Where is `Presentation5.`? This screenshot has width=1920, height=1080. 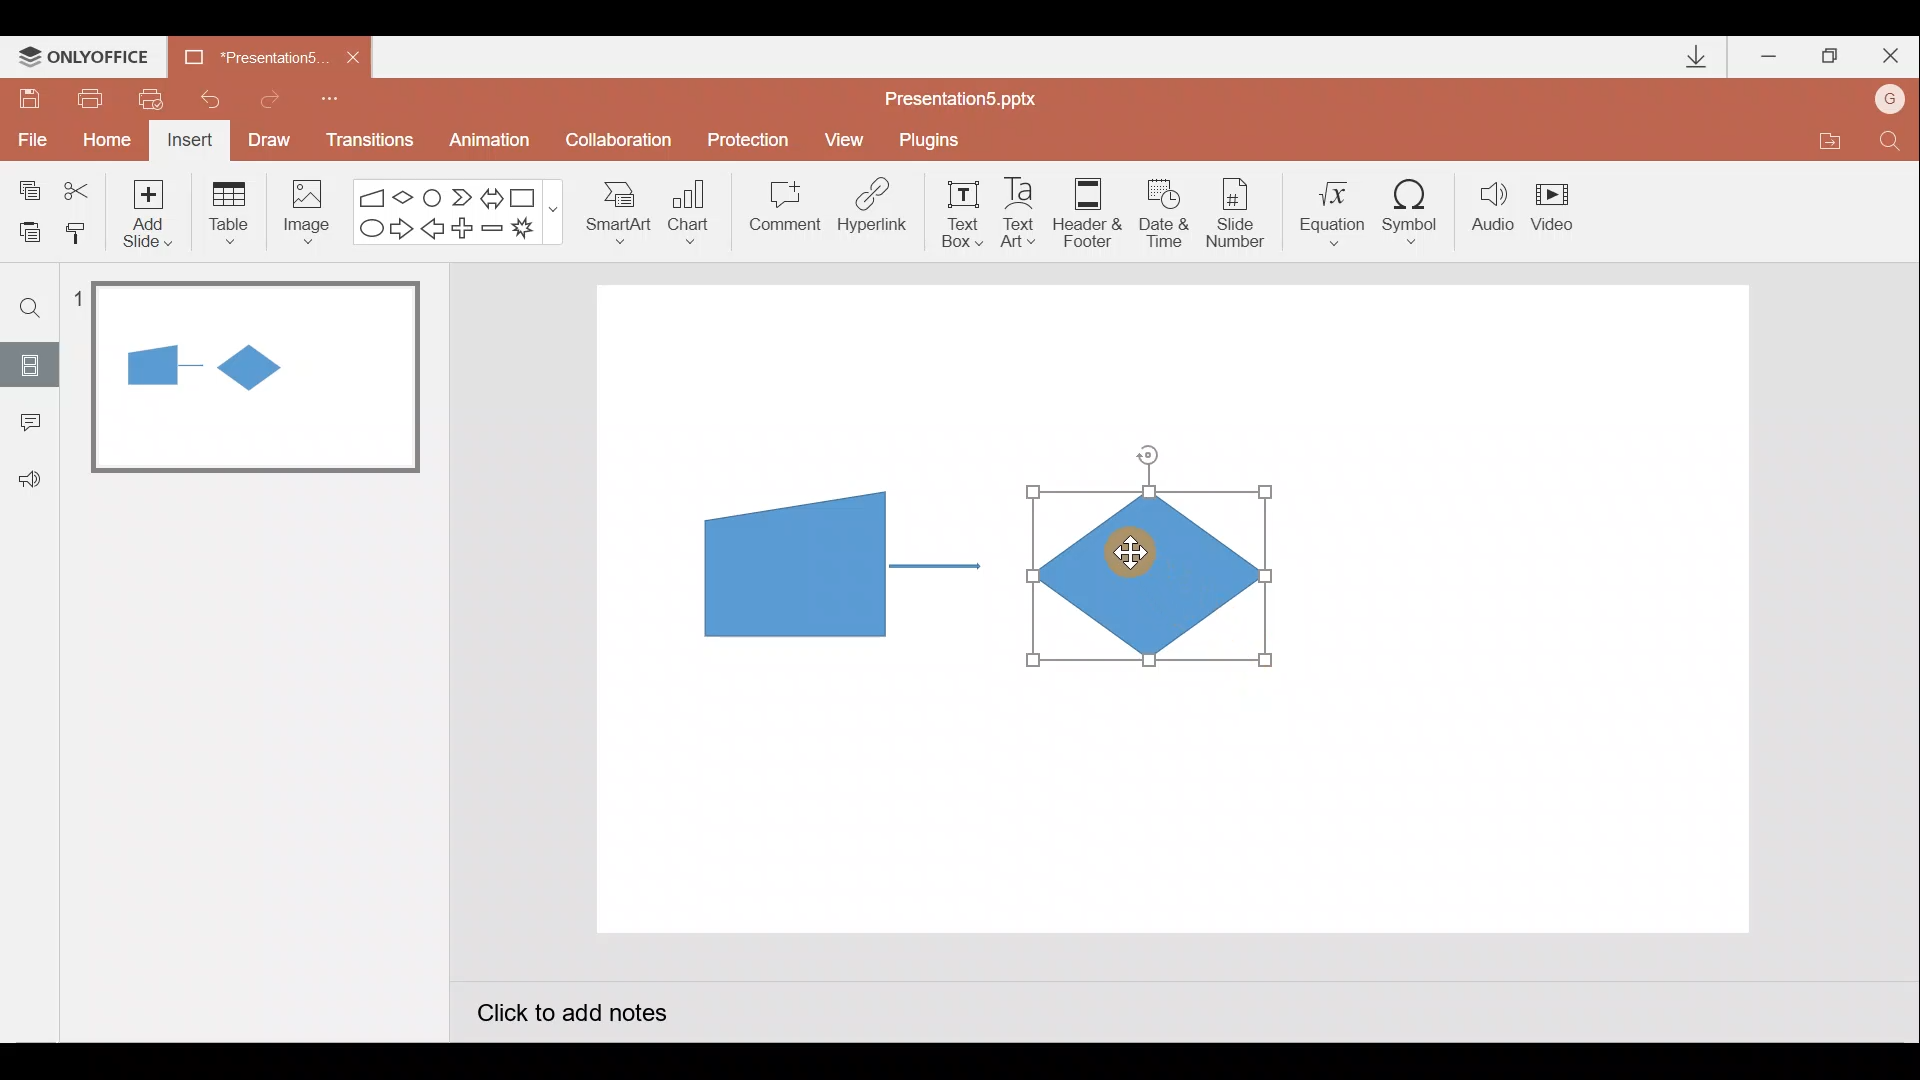
Presentation5. is located at coordinates (246, 54).